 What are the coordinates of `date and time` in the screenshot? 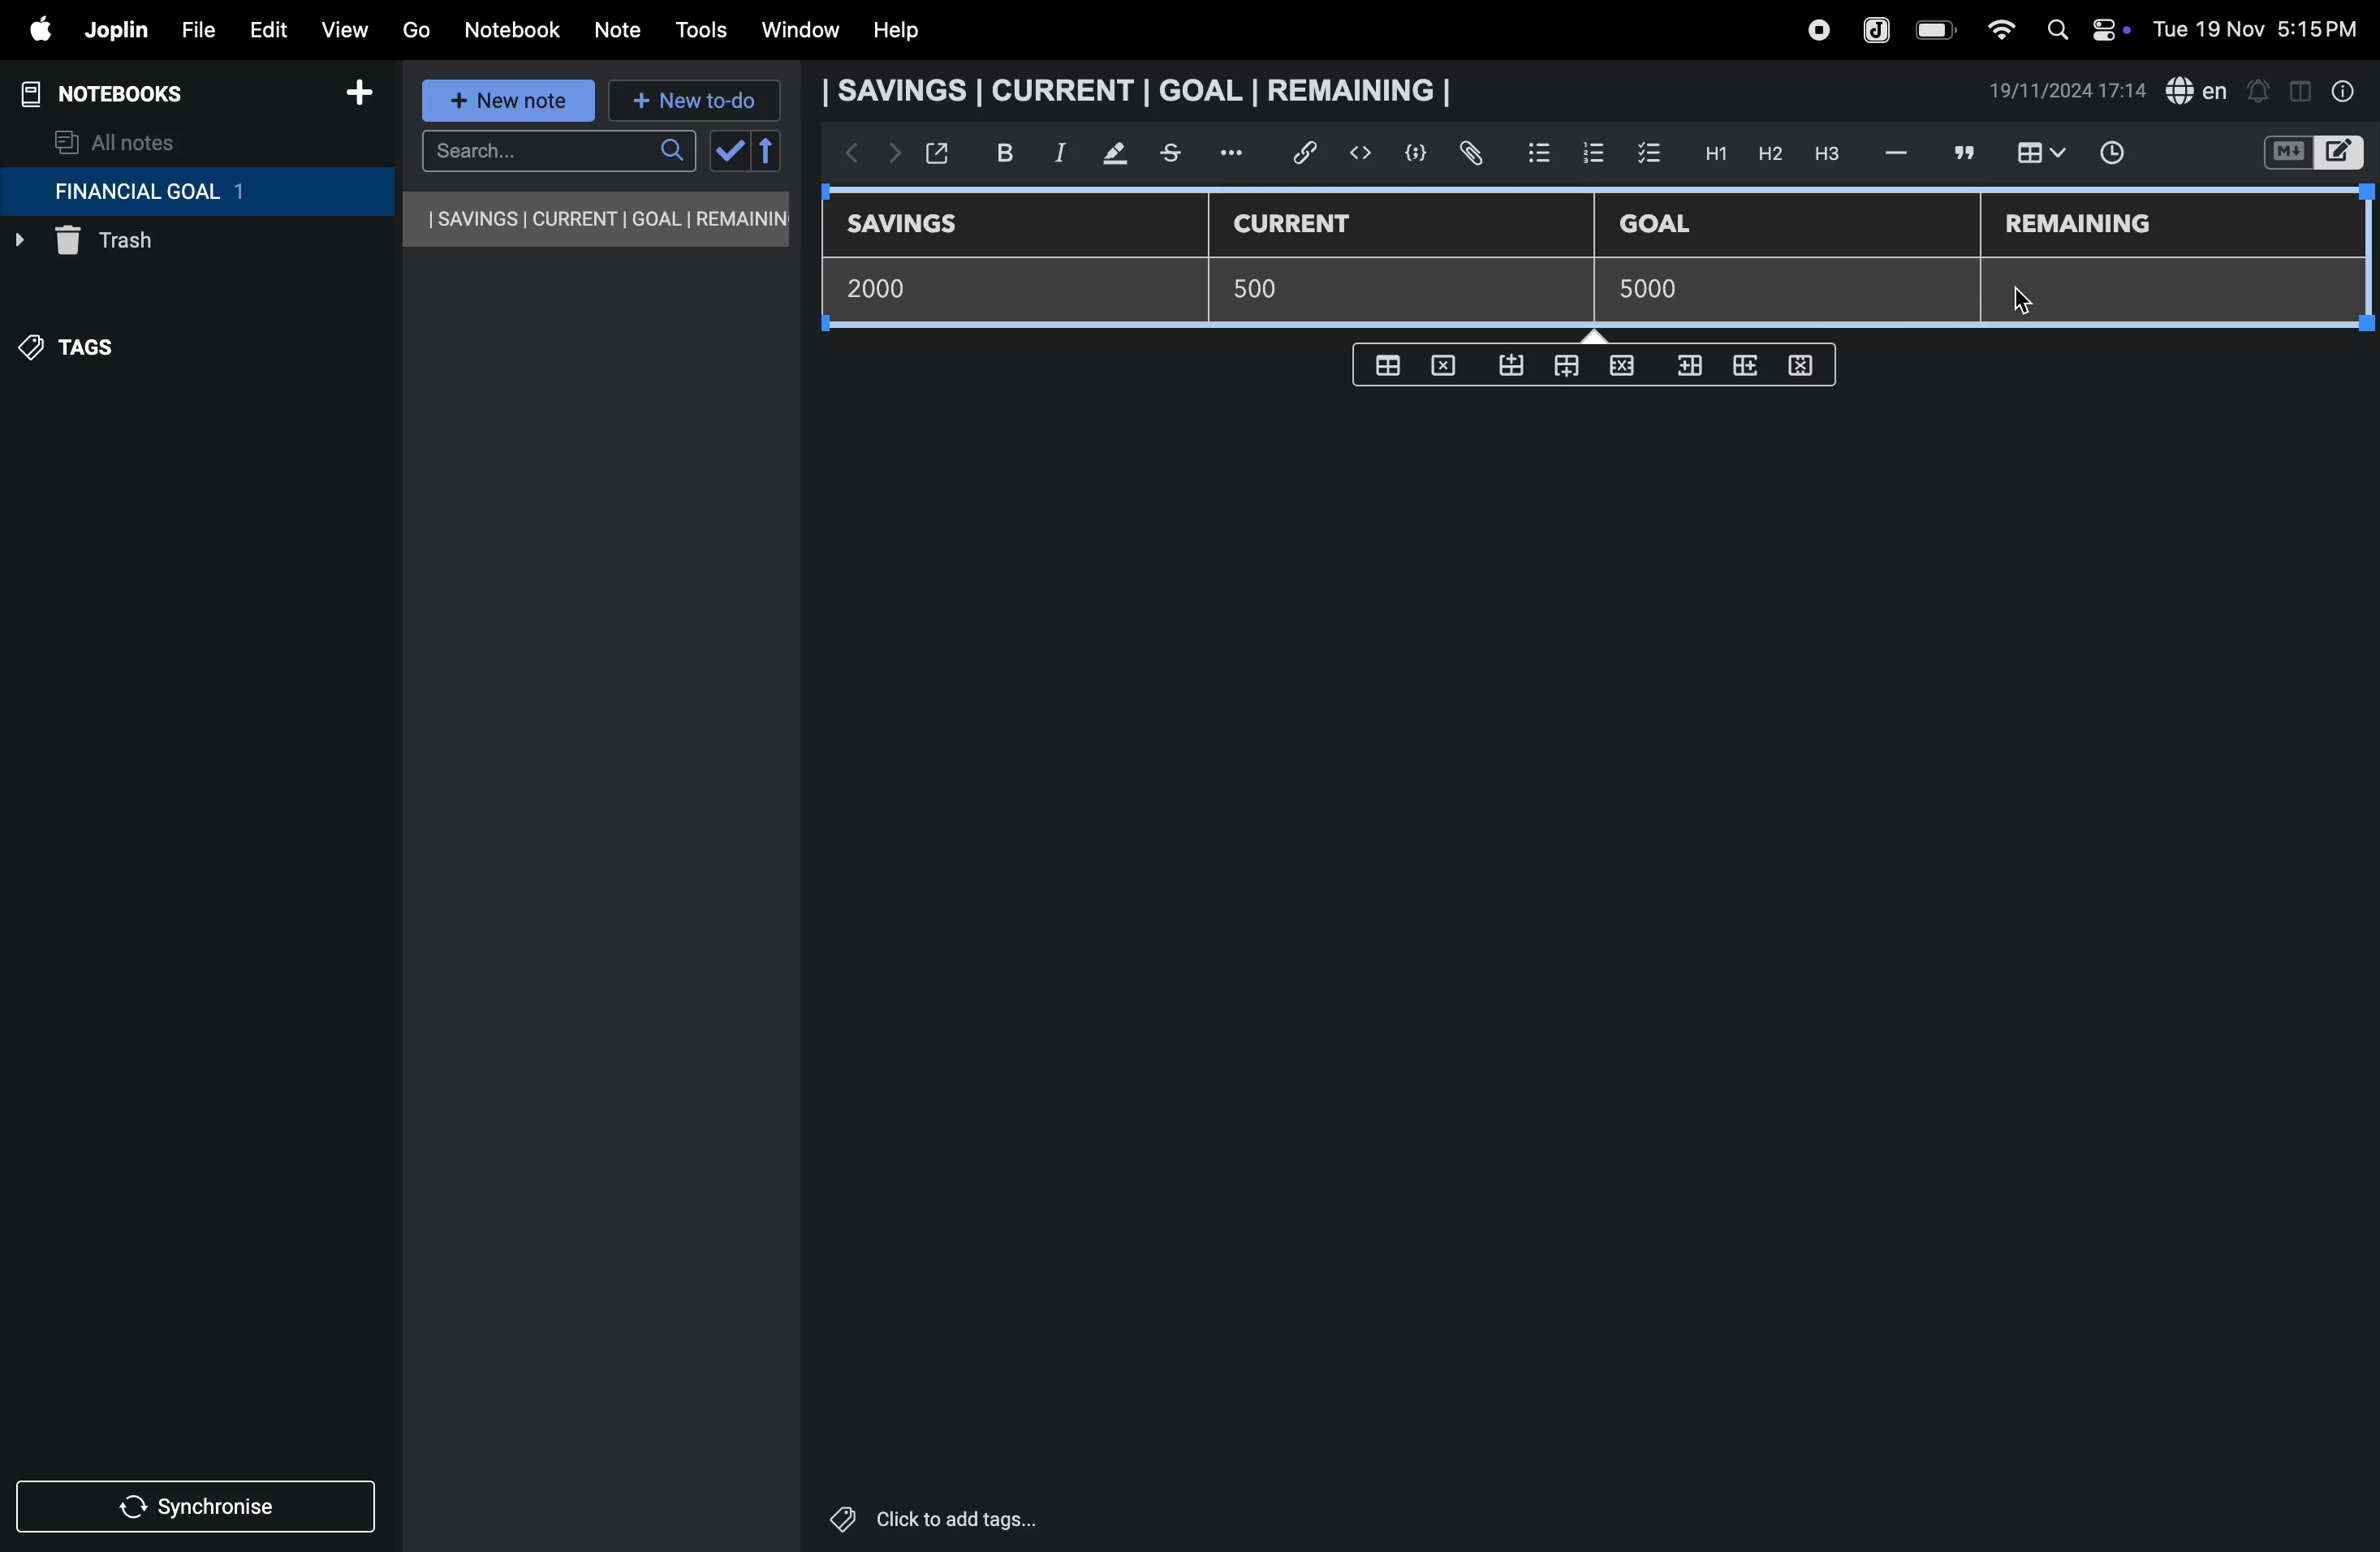 It's located at (2068, 91).